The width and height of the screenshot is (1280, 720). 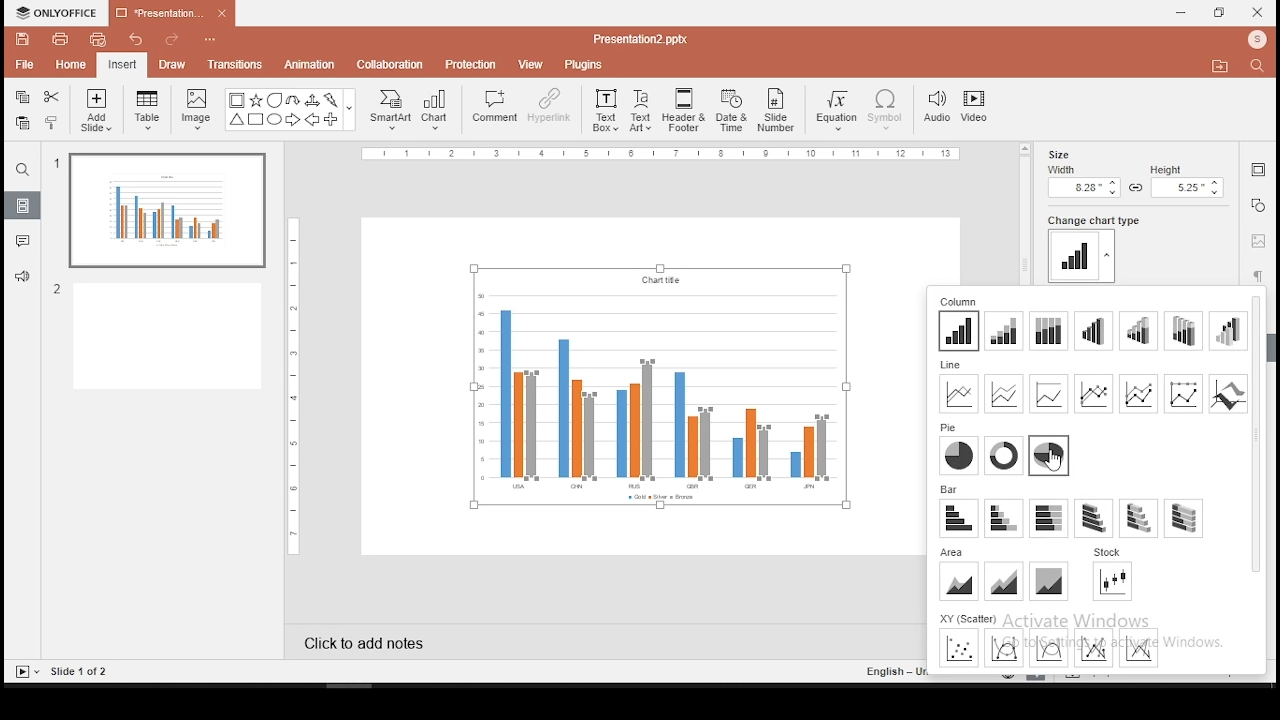 I want to click on close window, so click(x=1258, y=13).